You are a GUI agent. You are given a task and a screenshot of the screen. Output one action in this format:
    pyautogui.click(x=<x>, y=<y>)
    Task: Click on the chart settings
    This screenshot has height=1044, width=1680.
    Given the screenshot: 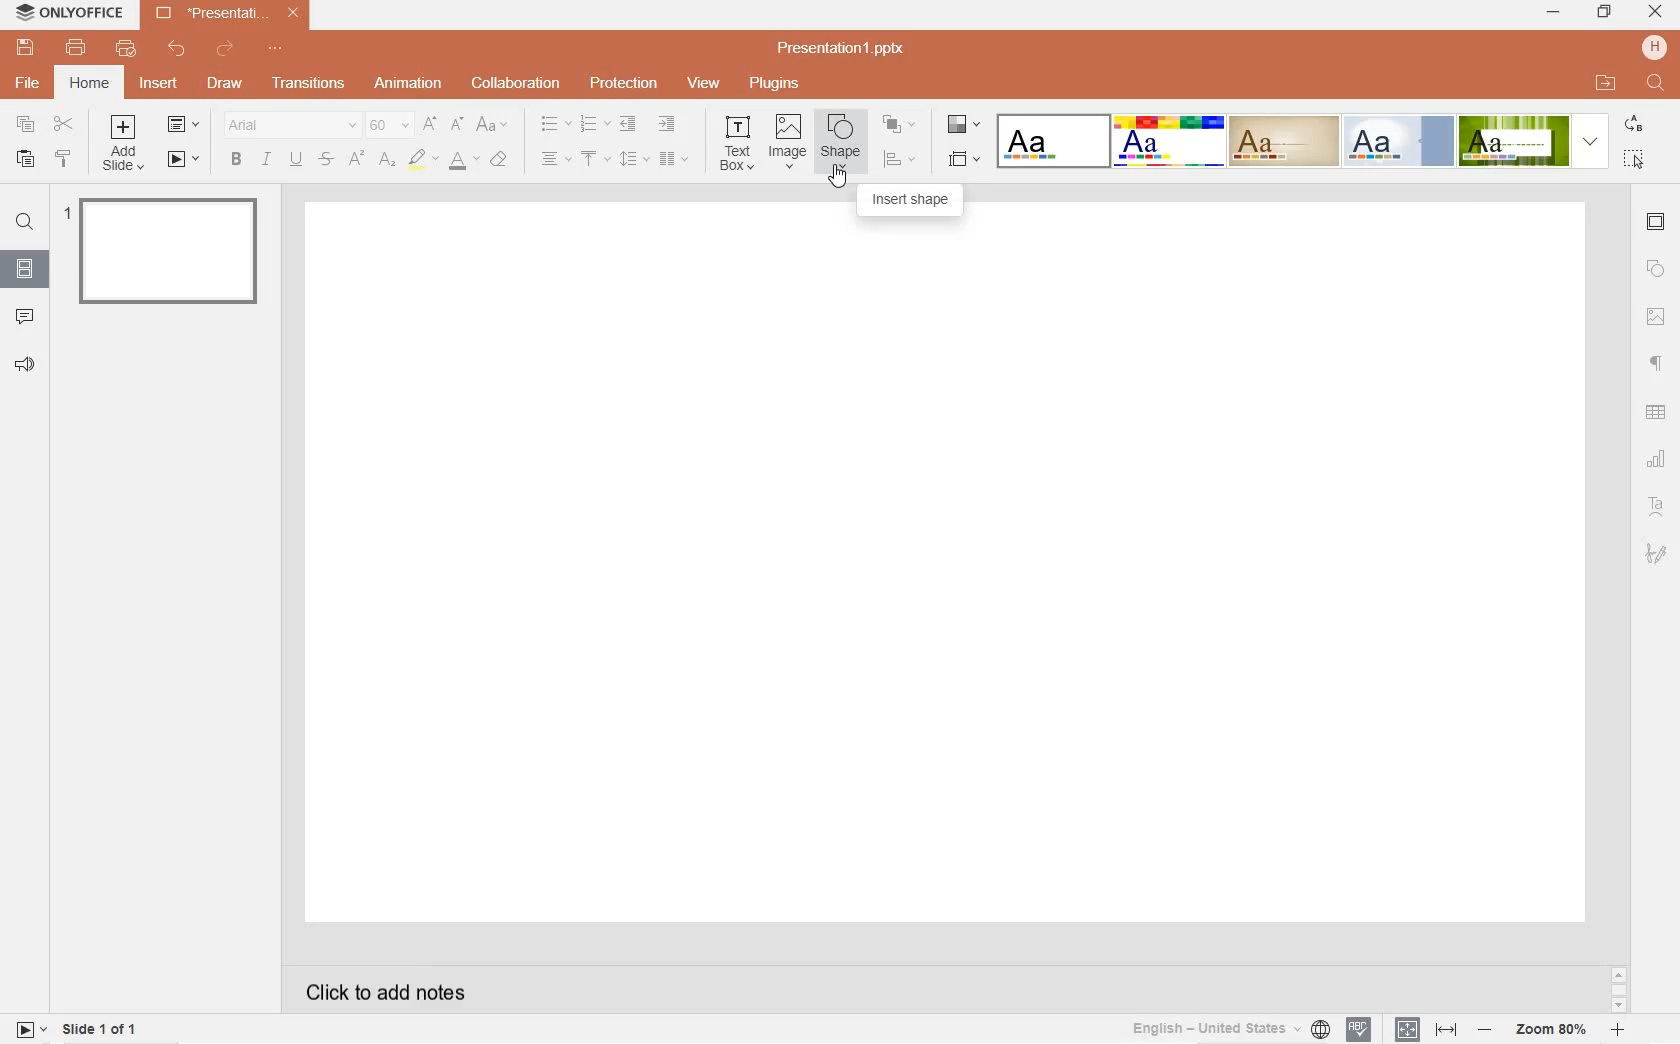 What is the action you would take?
    pyautogui.click(x=1658, y=459)
    